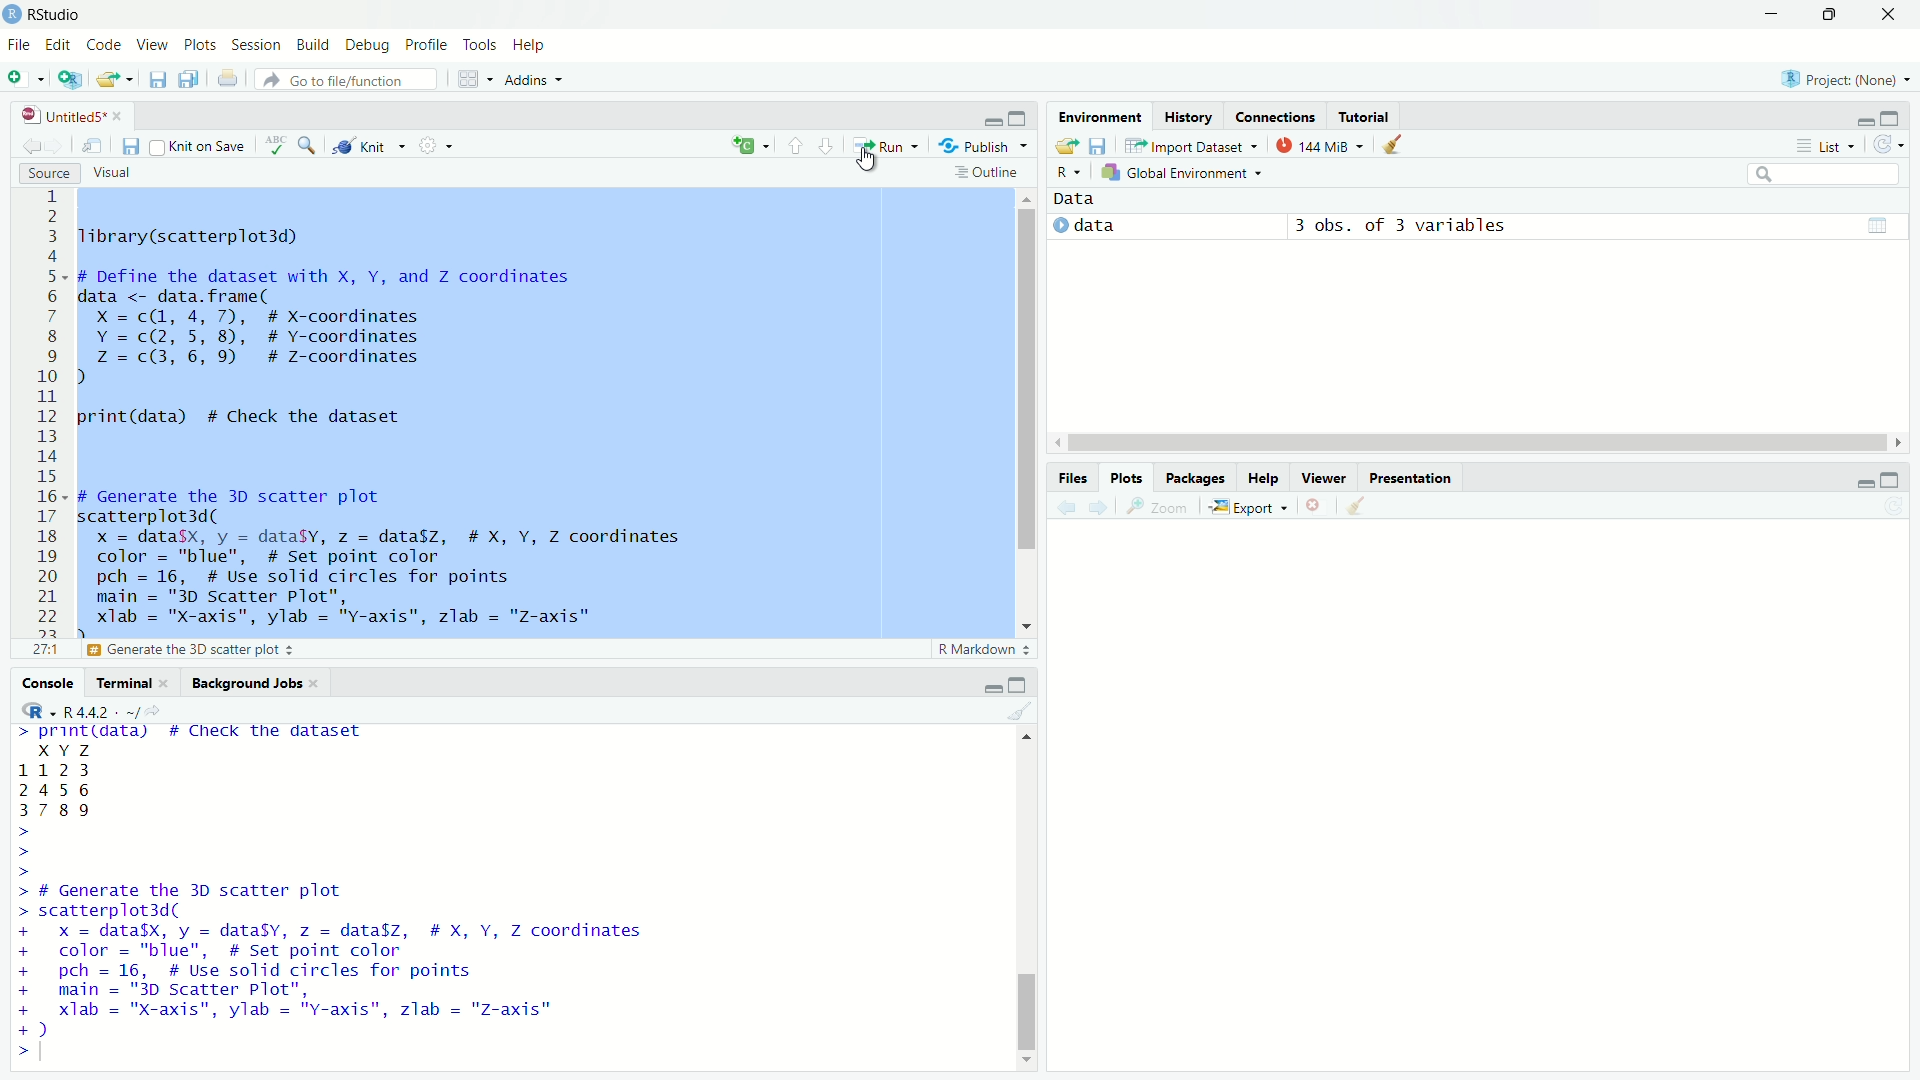  Describe the element at coordinates (114, 174) in the screenshot. I see `visual` at that location.